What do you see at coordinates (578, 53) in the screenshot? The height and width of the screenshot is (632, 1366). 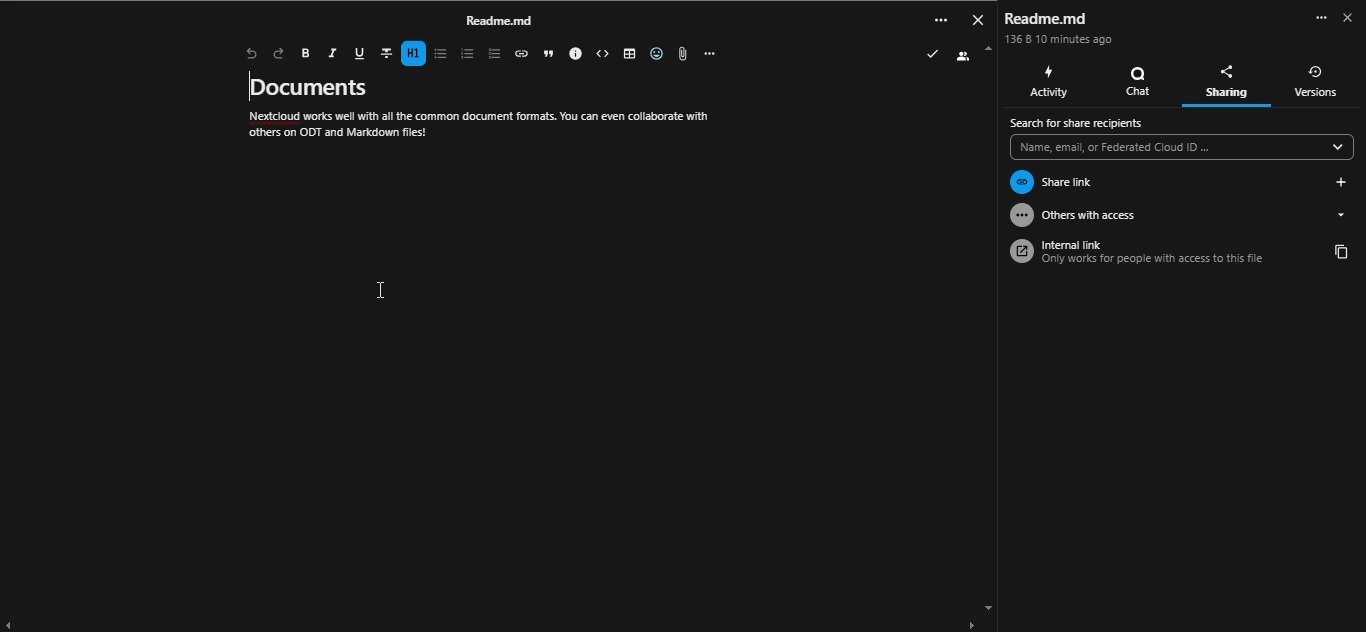 I see `info` at bounding box center [578, 53].